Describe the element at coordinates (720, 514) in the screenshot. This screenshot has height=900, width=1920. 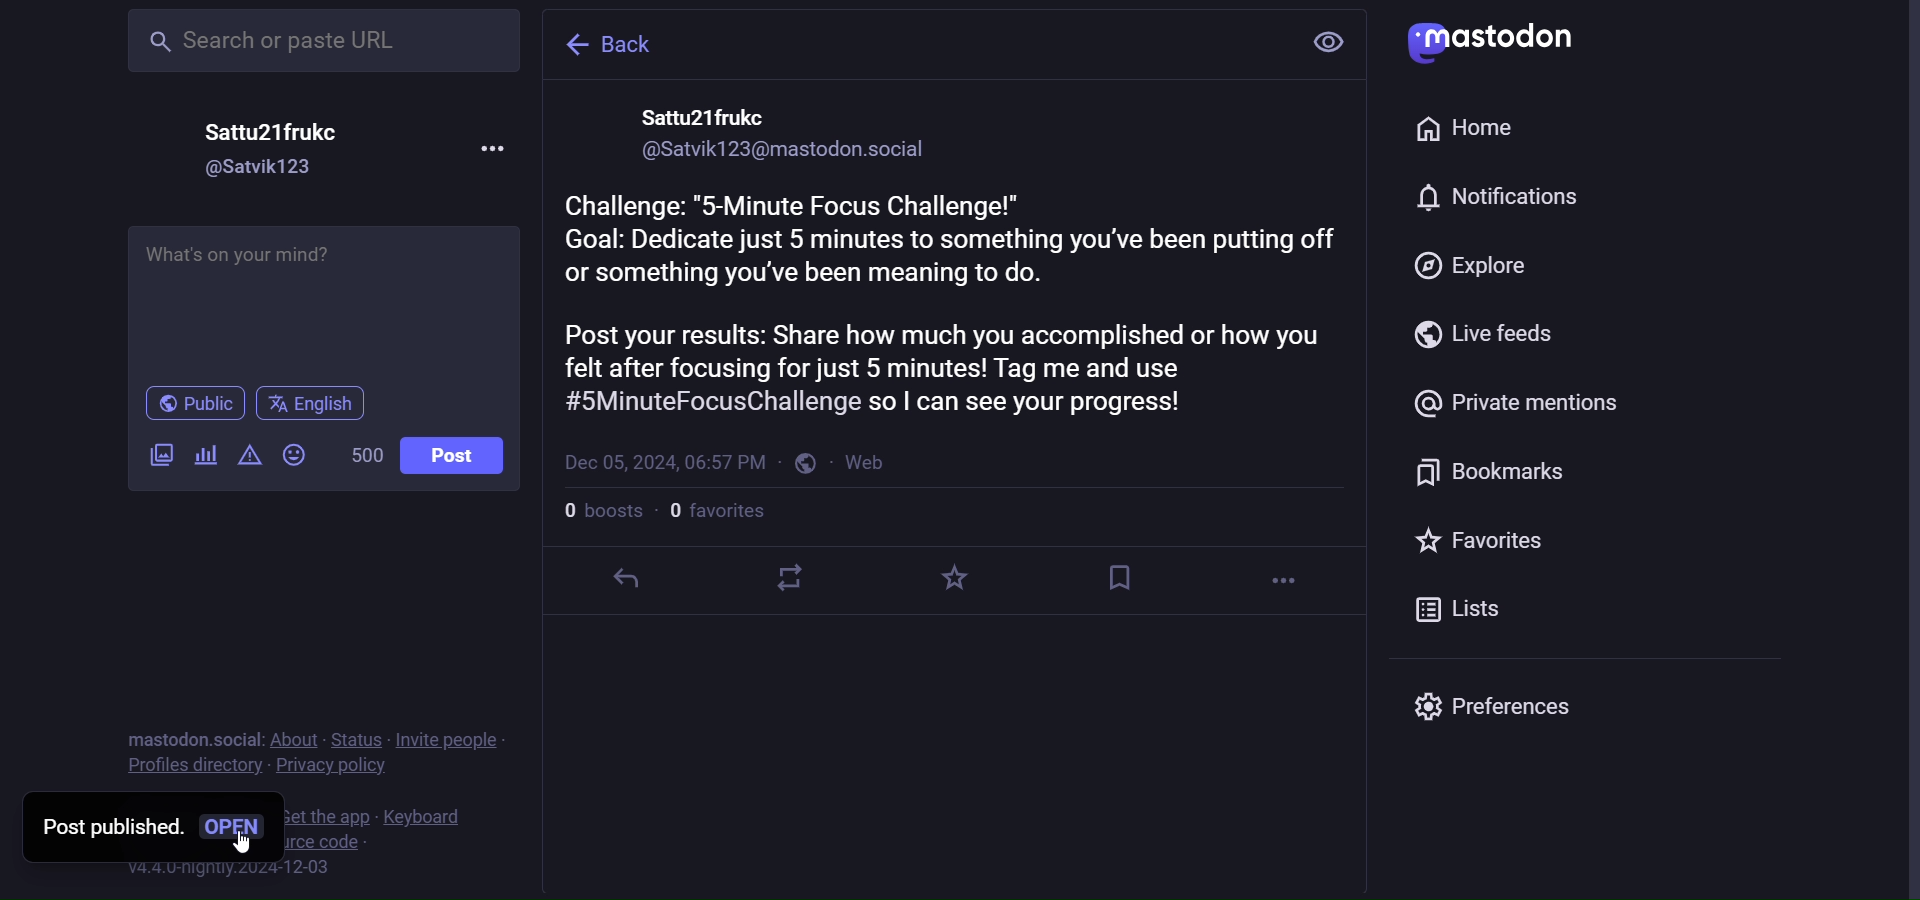
I see `number of favorites` at that location.